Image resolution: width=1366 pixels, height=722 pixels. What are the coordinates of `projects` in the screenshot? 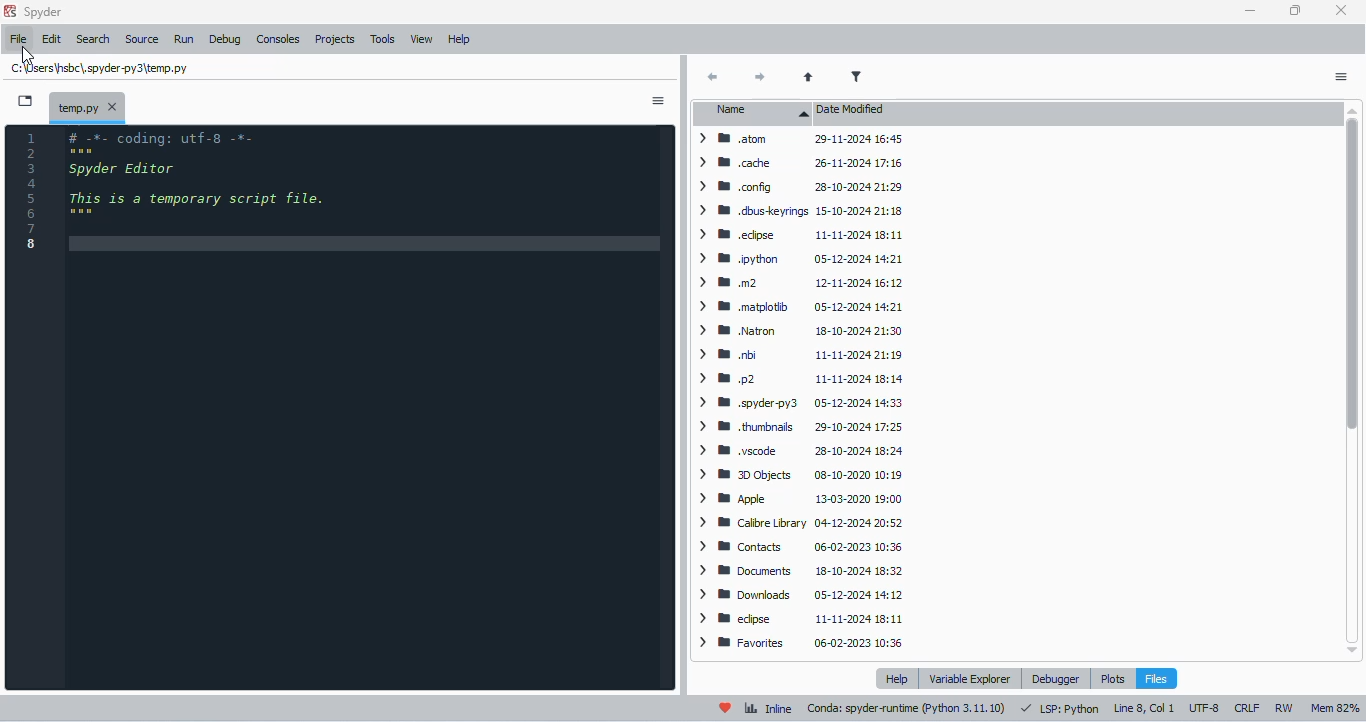 It's located at (333, 39).